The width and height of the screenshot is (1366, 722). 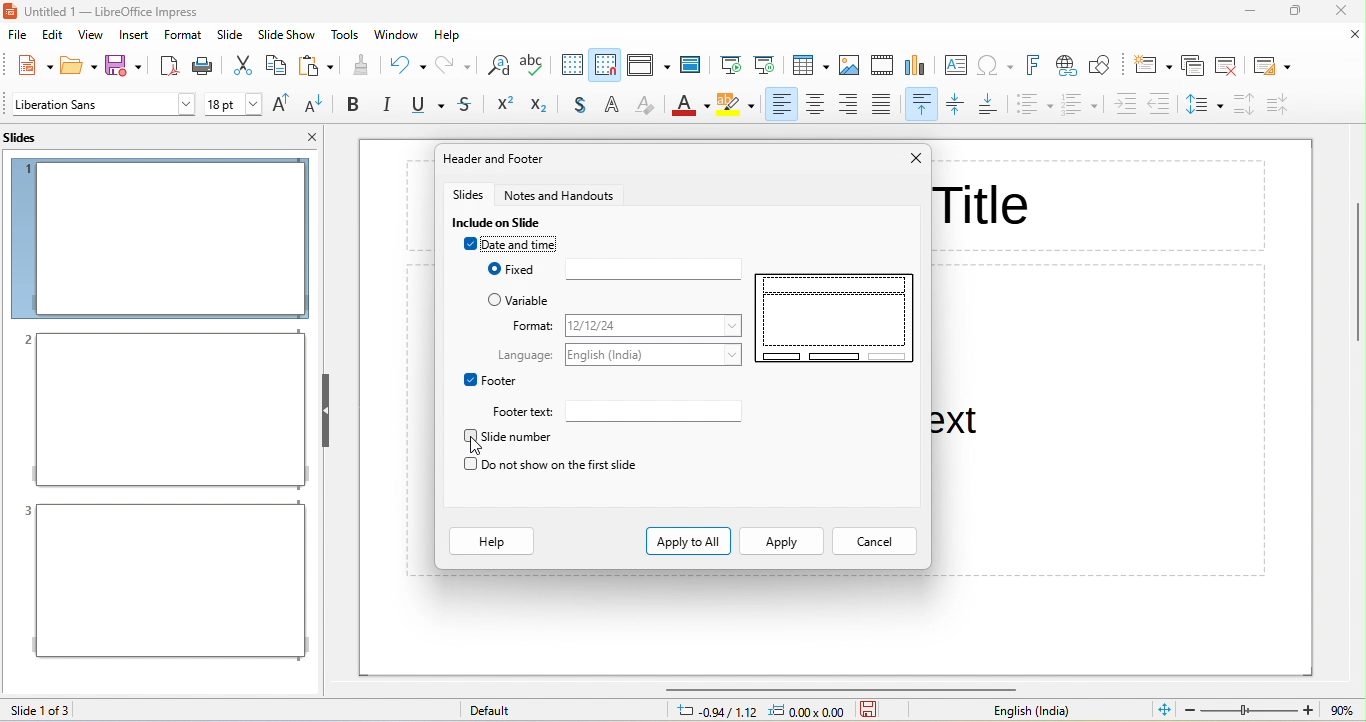 What do you see at coordinates (80, 64) in the screenshot?
I see `open` at bounding box center [80, 64].